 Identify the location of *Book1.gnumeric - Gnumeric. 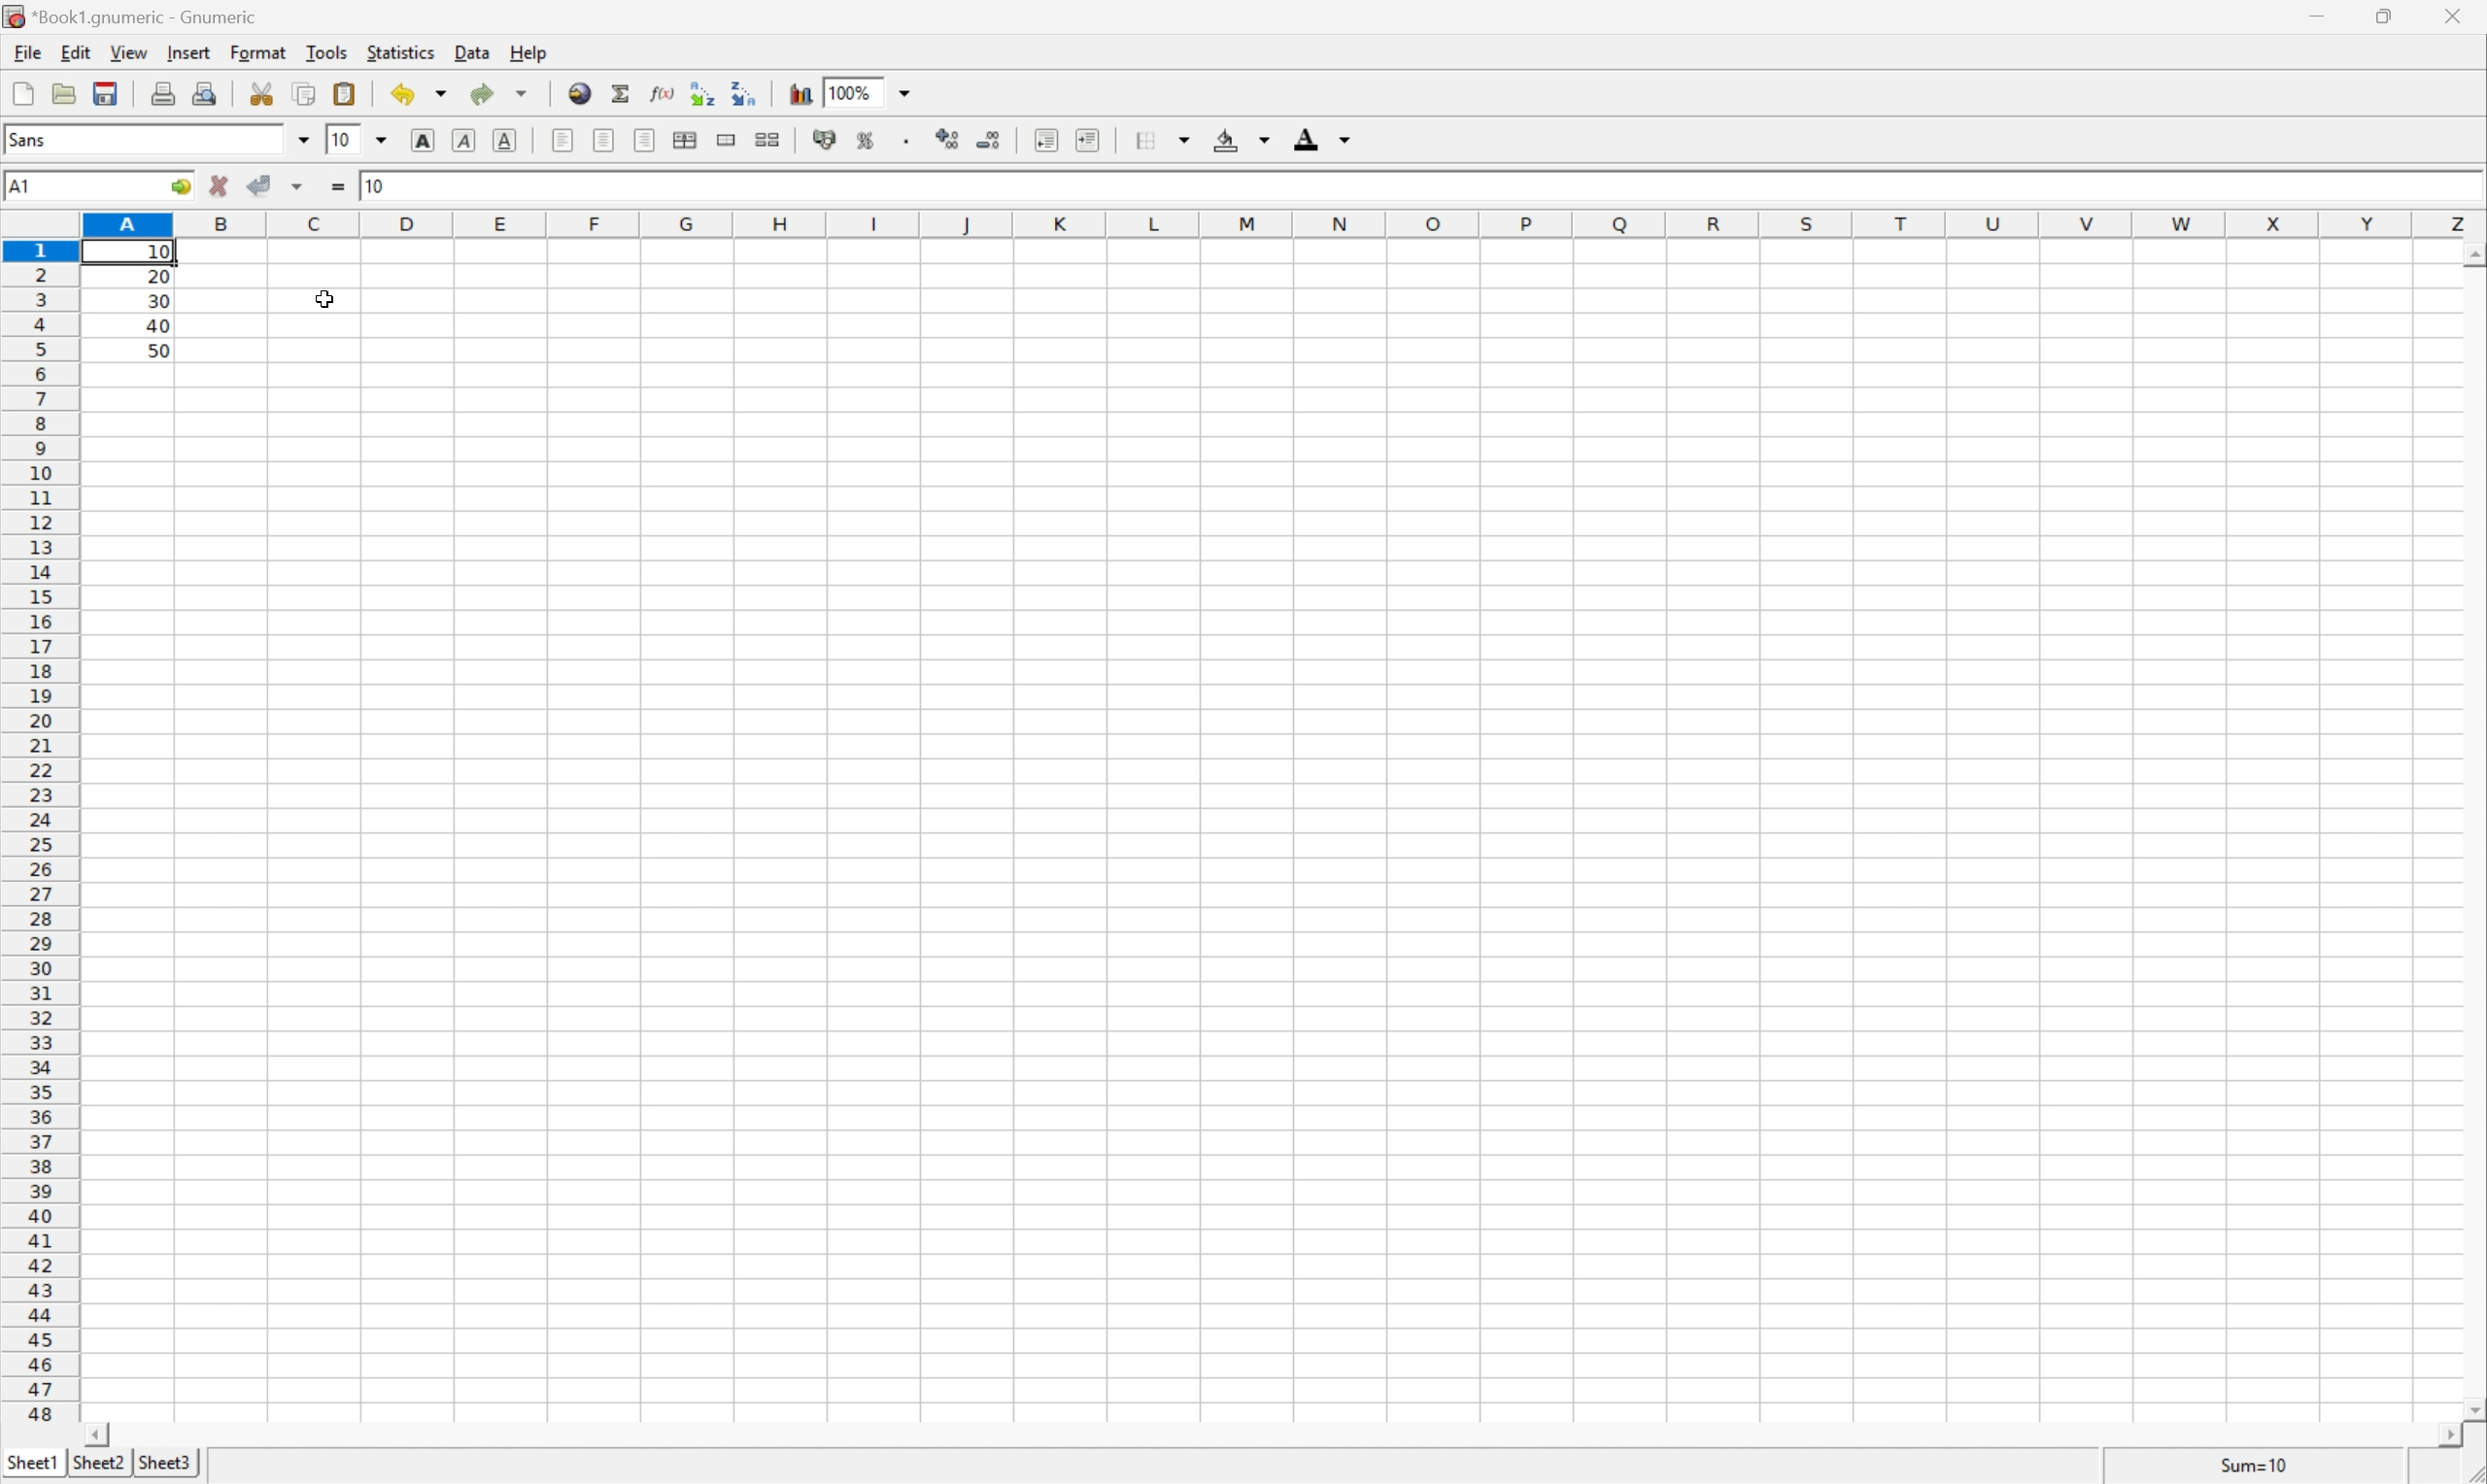
(139, 16).